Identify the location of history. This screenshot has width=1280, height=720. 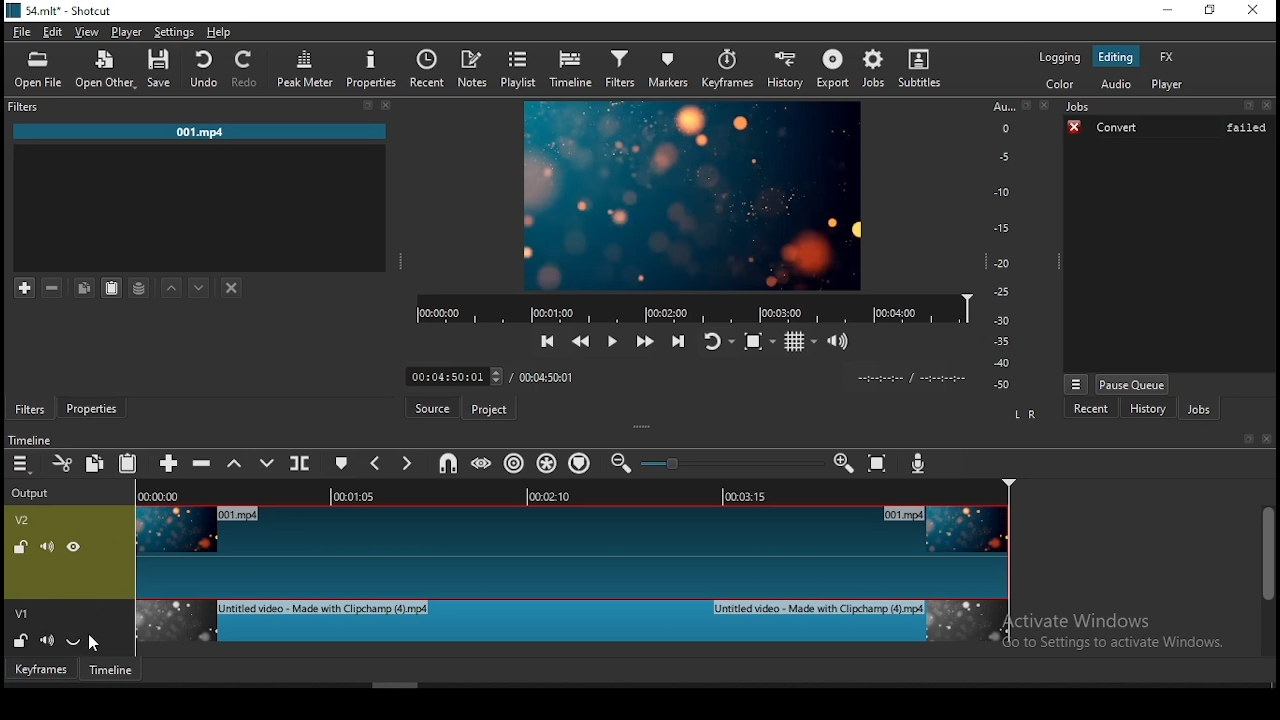
(1149, 409).